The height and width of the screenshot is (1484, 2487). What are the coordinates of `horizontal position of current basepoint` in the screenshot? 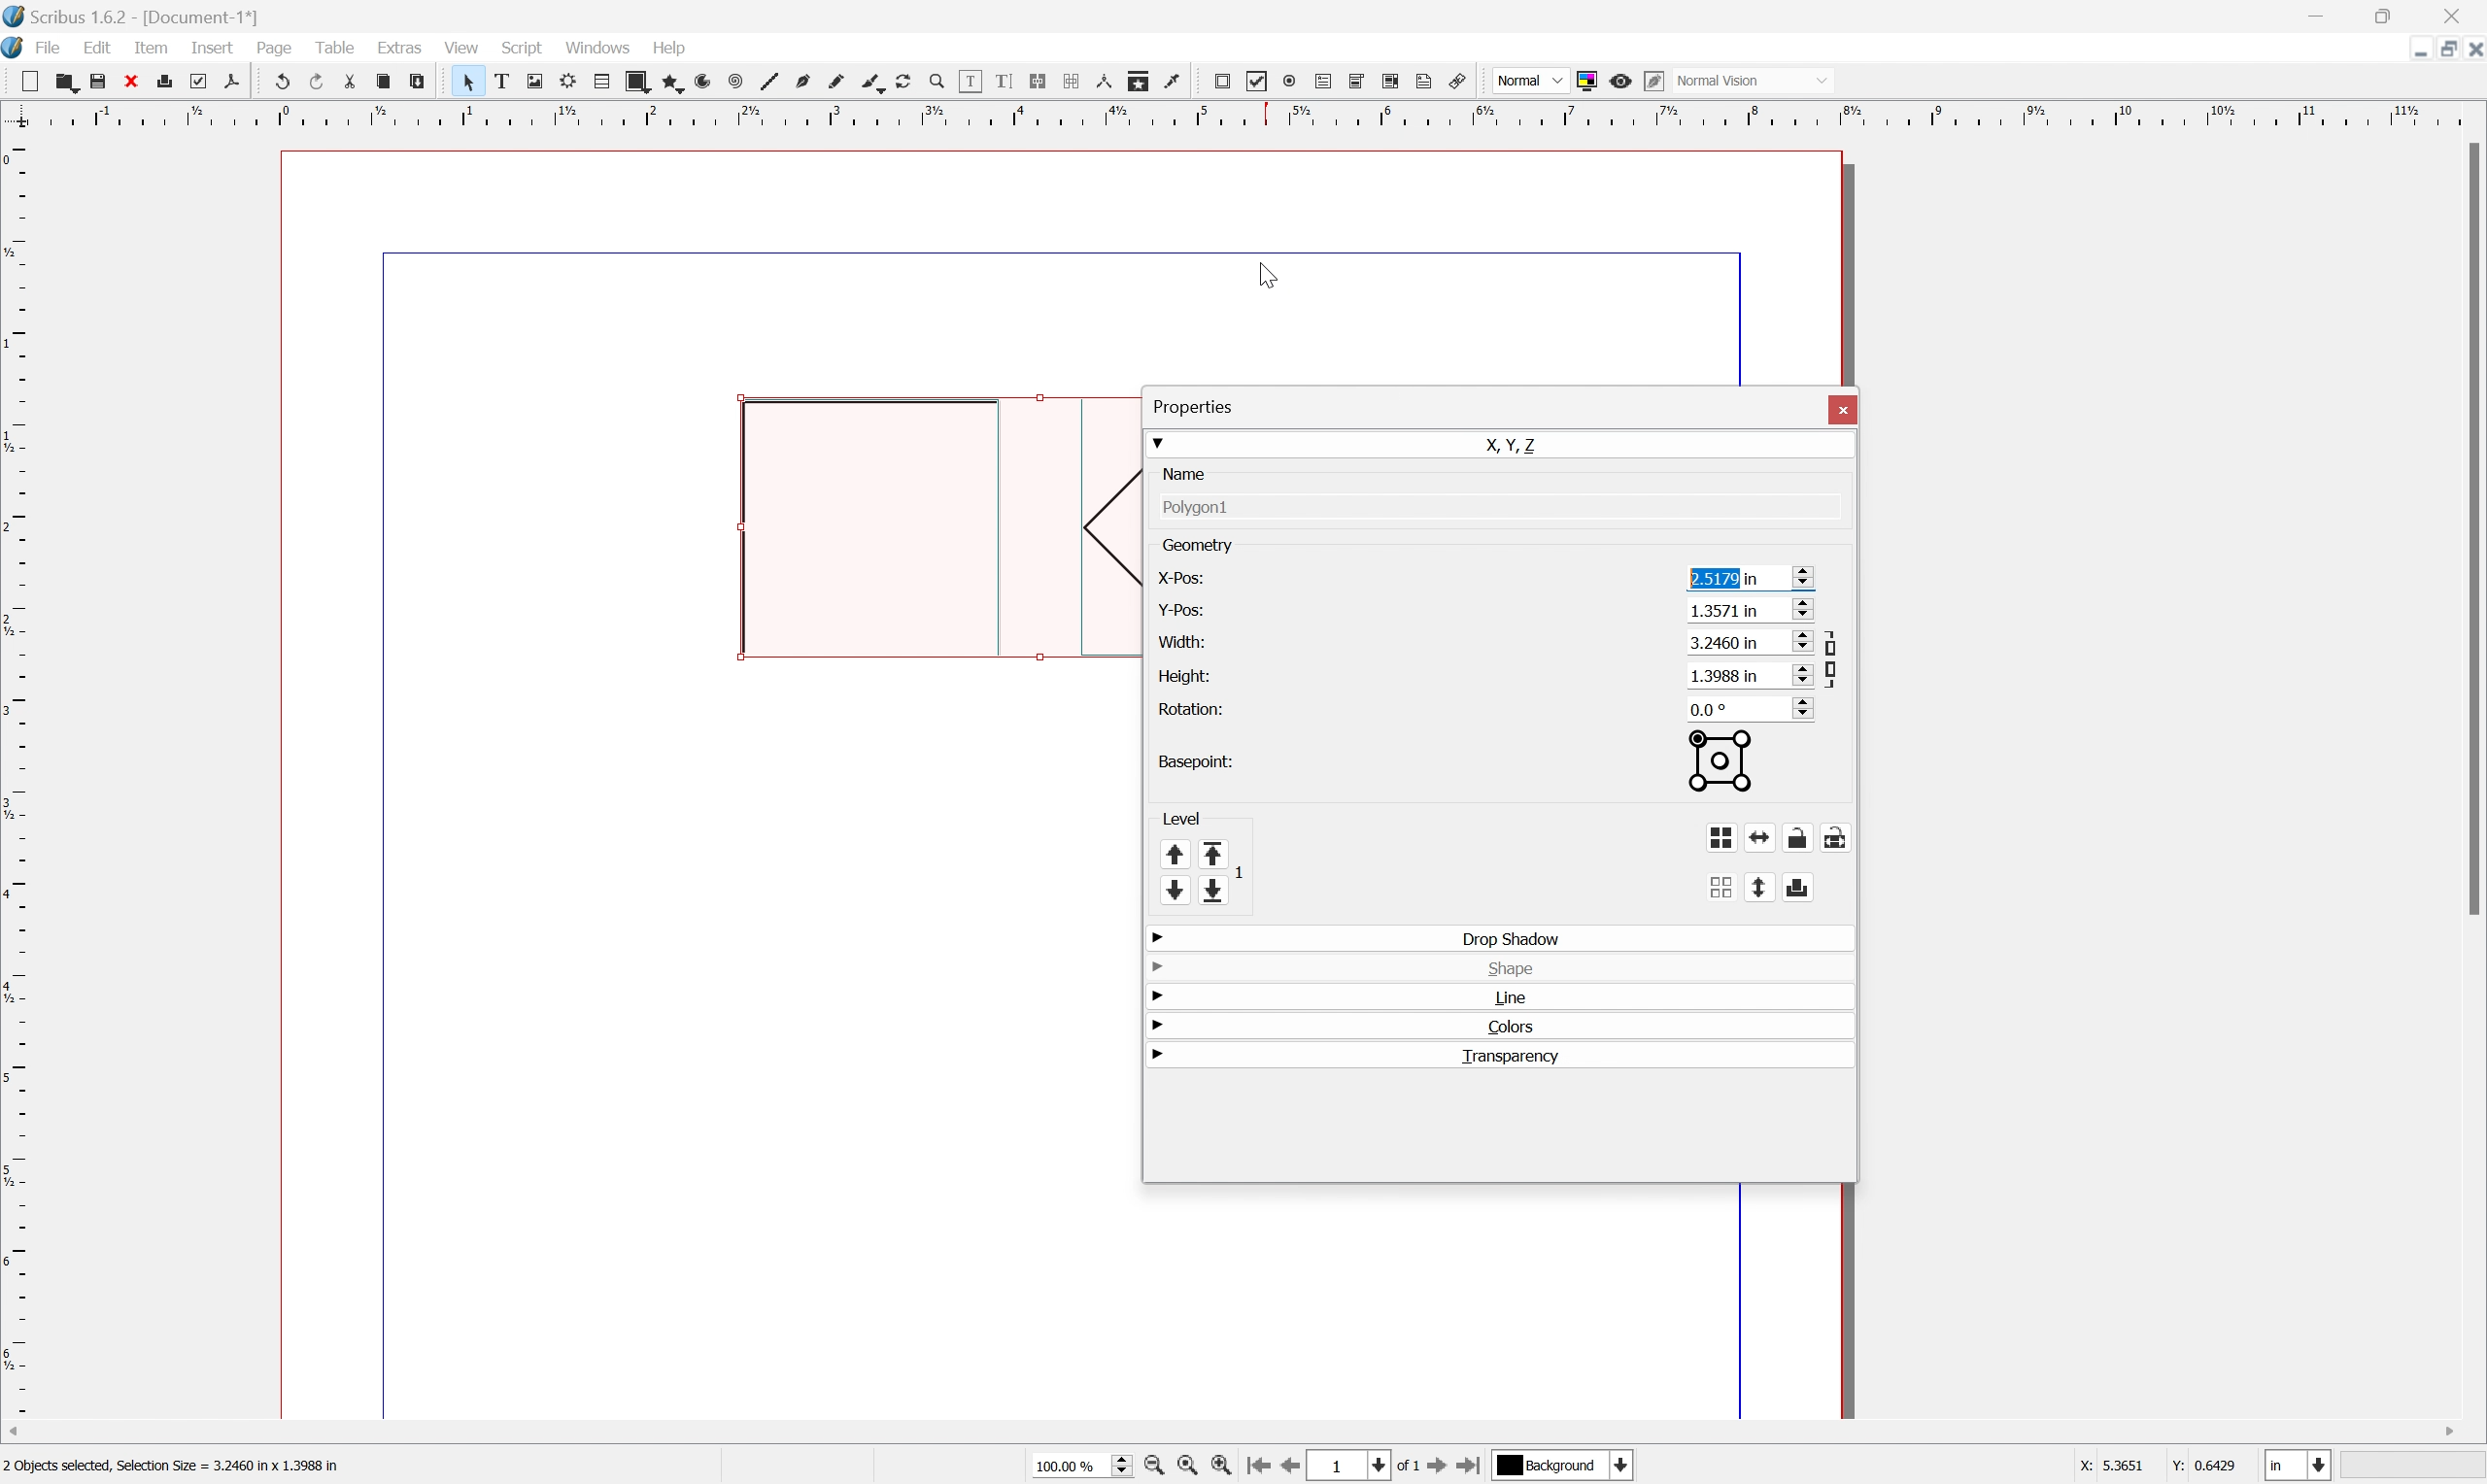 It's located at (1957, 621).